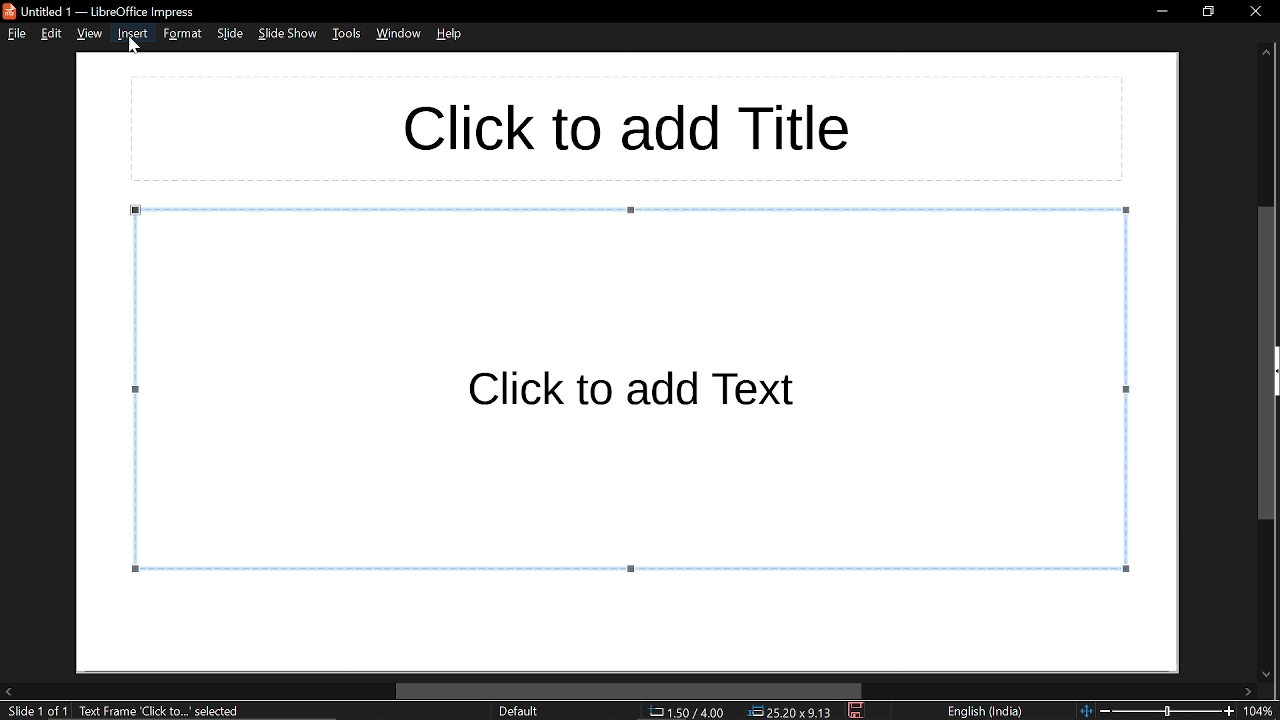  What do you see at coordinates (684, 713) in the screenshot?
I see `co-ordinate` at bounding box center [684, 713].